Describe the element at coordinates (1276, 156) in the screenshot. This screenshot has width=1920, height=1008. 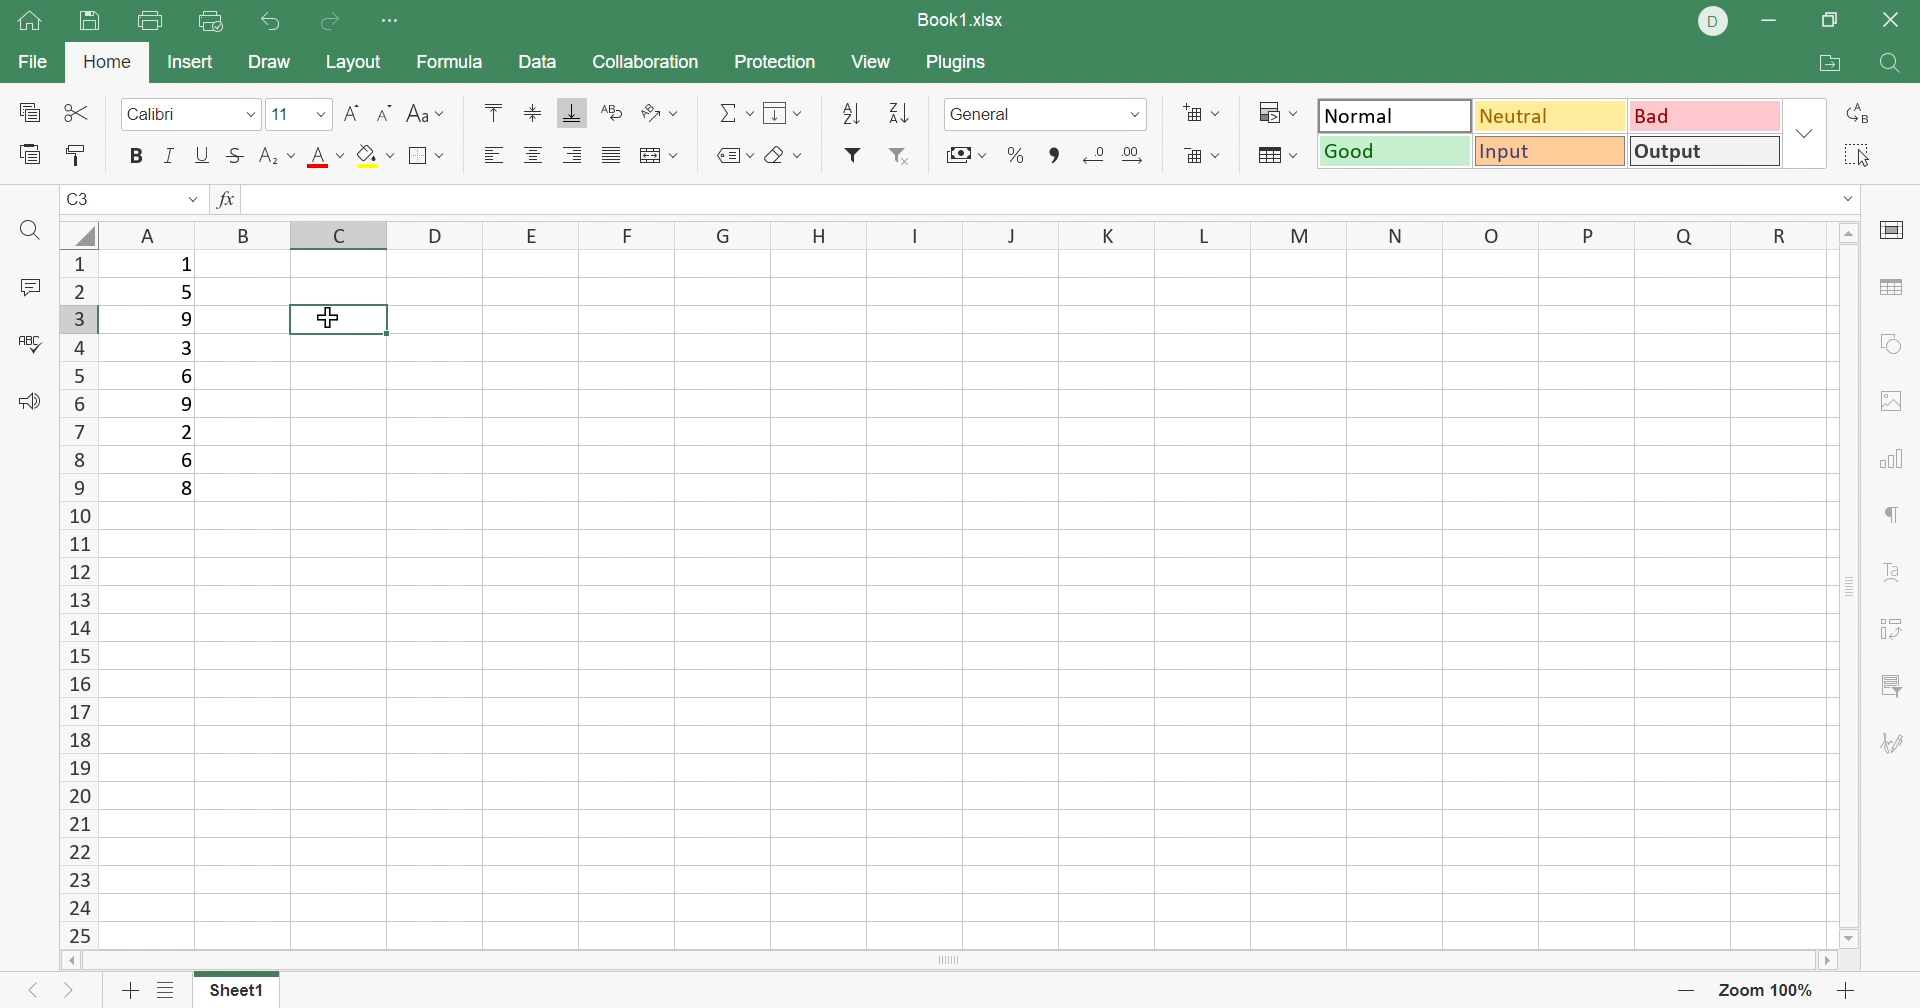
I see `Format table as template` at that location.